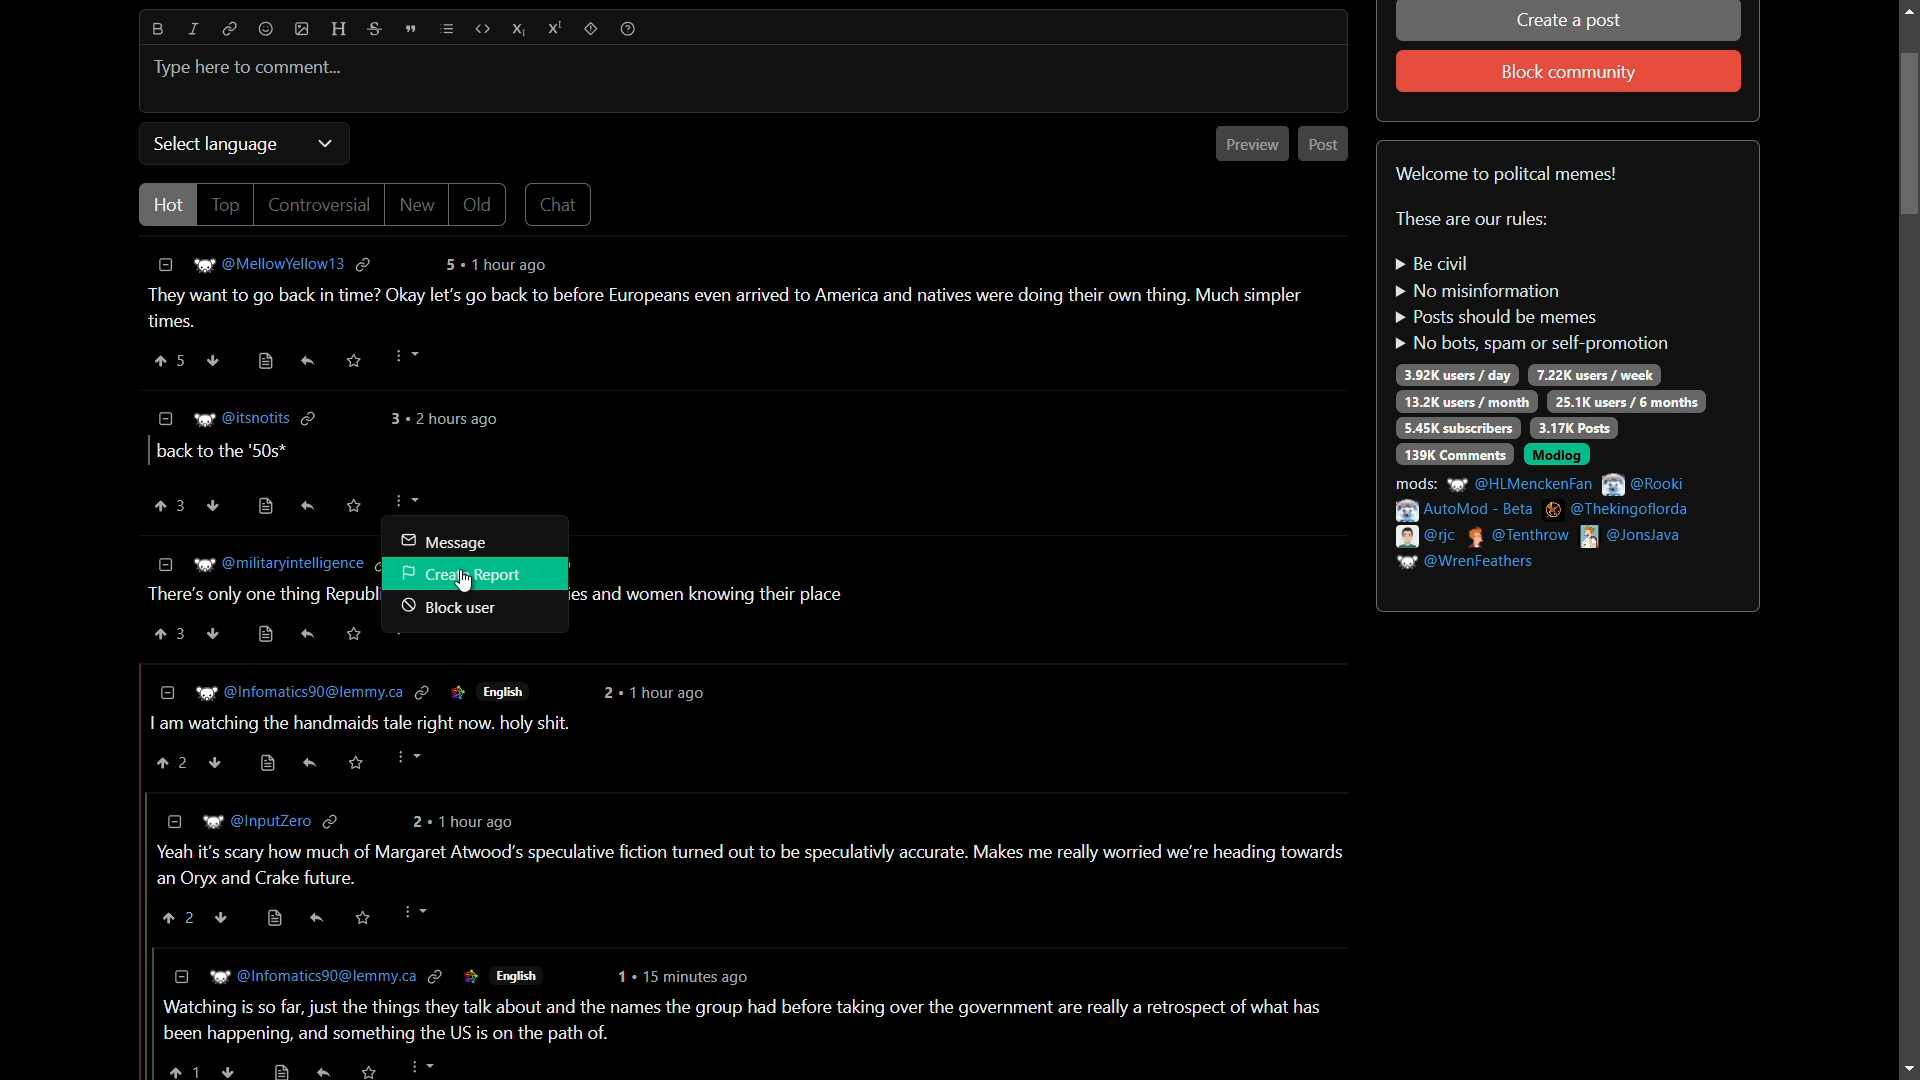 This screenshot has height=1080, width=1920. I want to click on welcome to political memes, so click(1510, 174).